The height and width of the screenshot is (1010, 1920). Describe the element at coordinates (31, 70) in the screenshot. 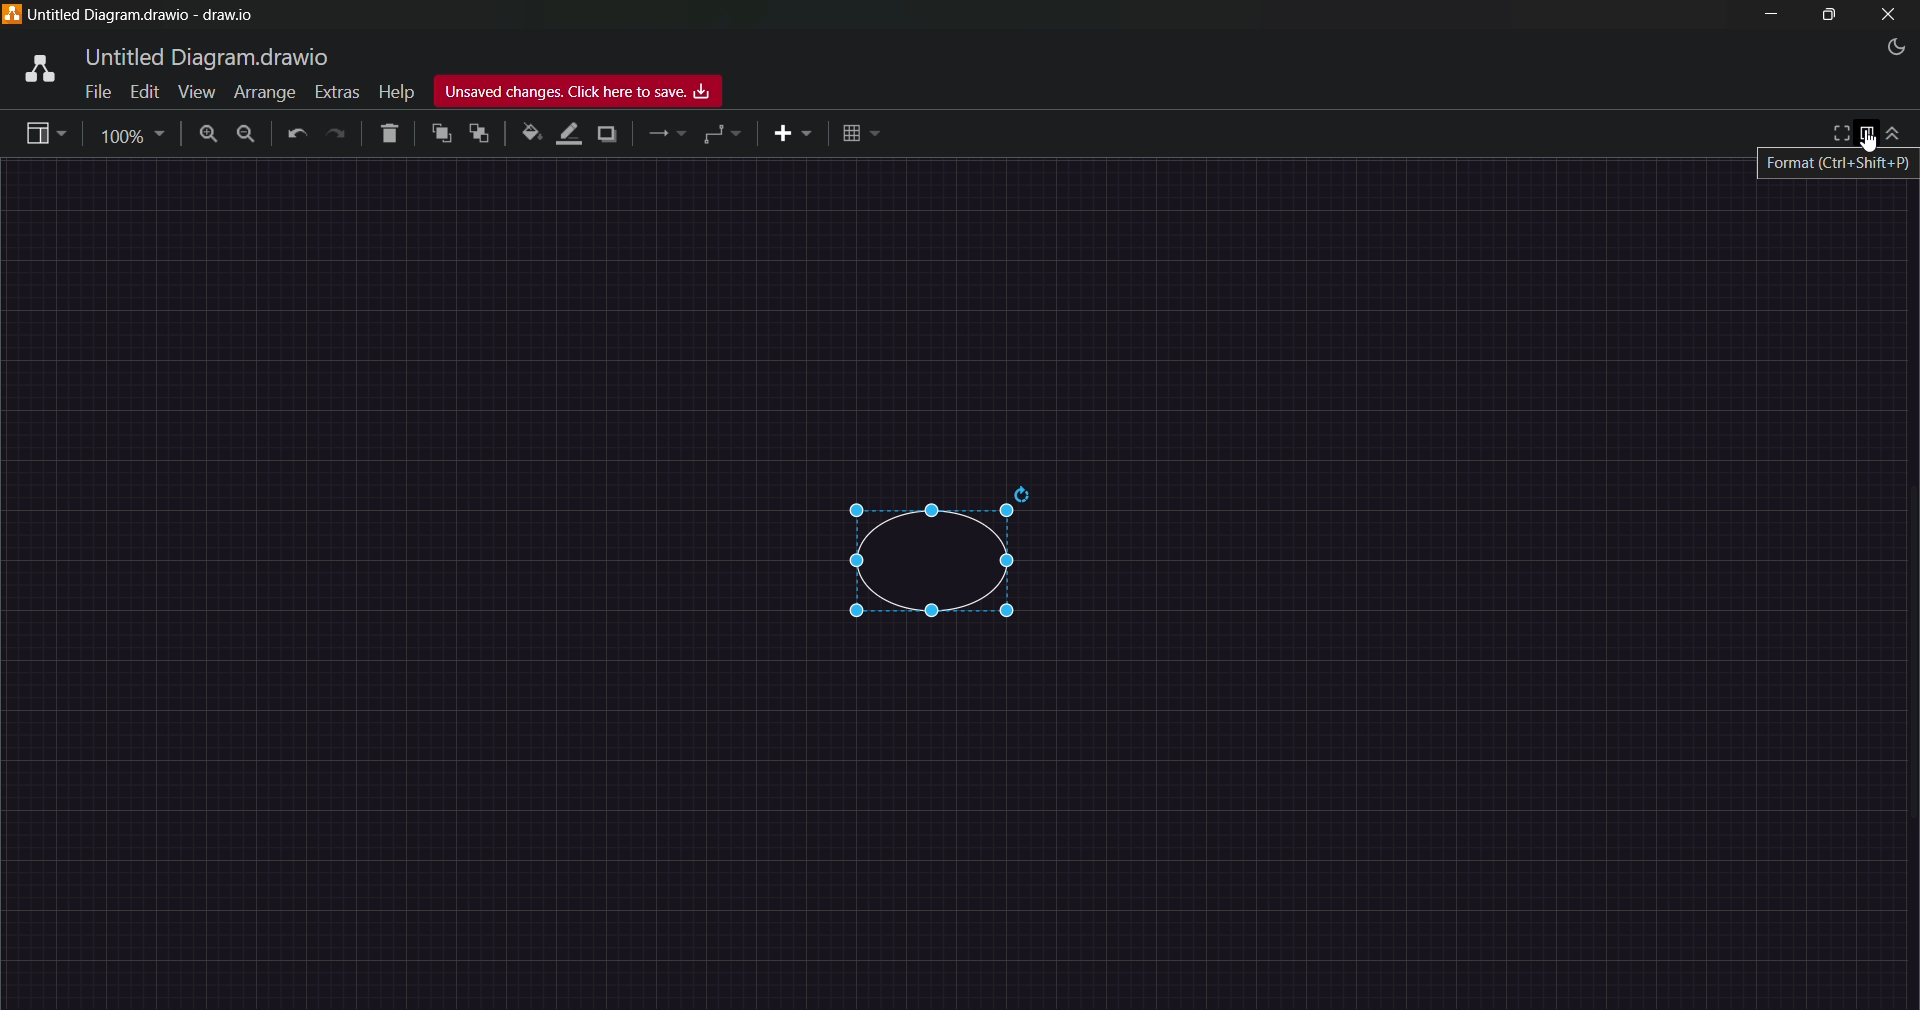

I see `draw.io logo` at that location.